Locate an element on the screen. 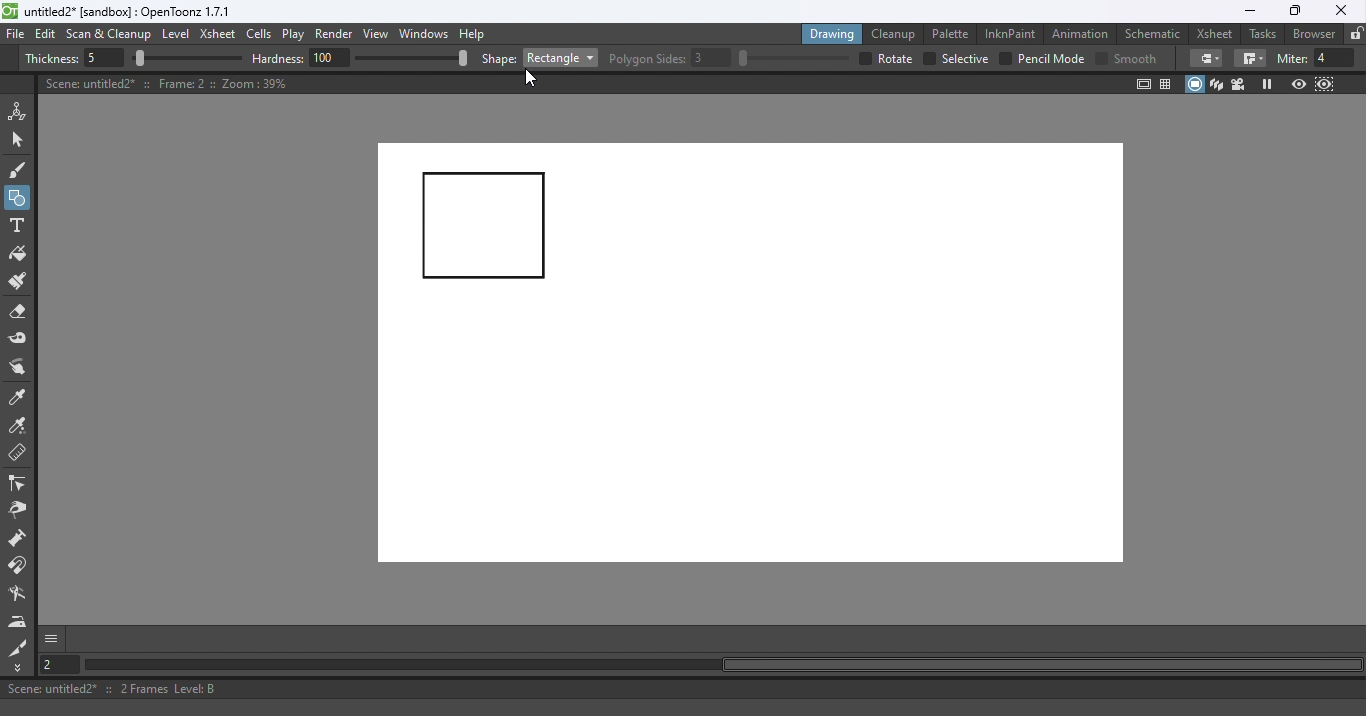 This screenshot has height=716, width=1366. Drawing is located at coordinates (834, 33).